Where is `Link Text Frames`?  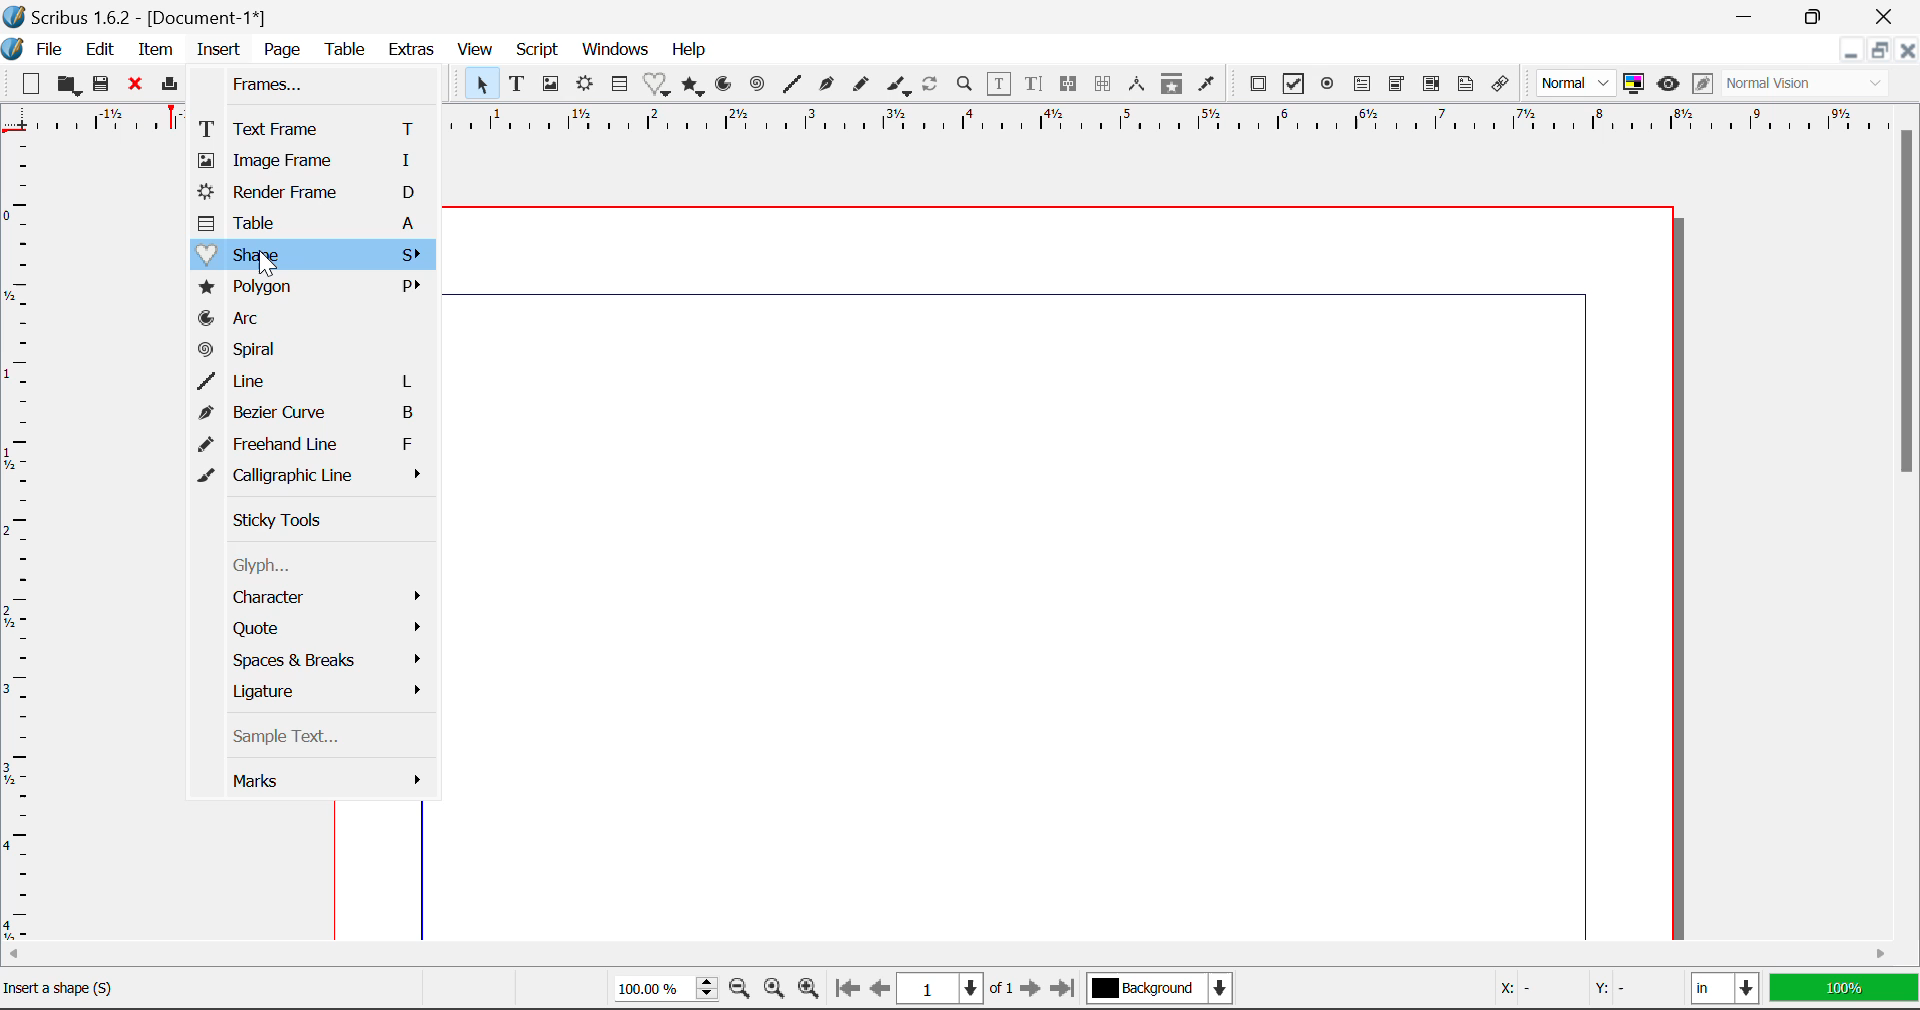 Link Text Frames is located at coordinates (1072, 83).